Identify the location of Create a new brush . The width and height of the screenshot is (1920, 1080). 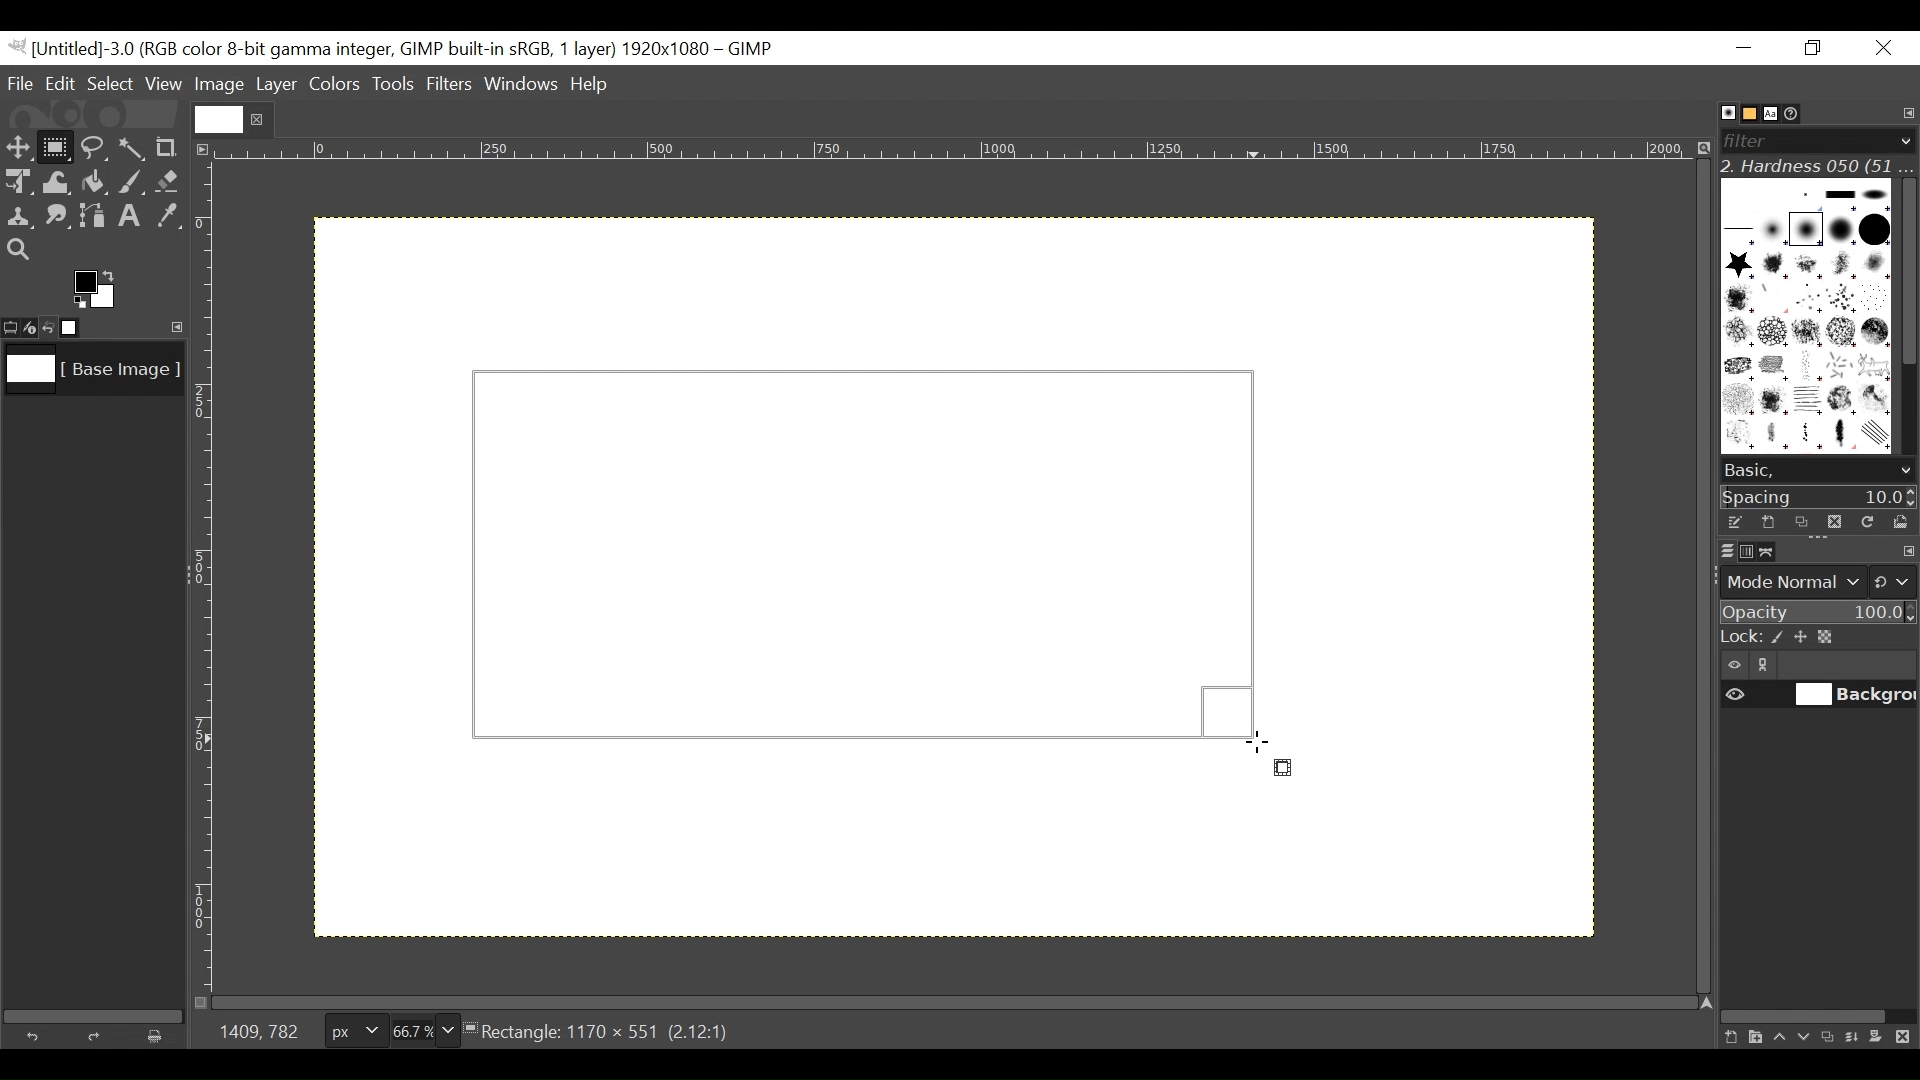
(1767, 522).